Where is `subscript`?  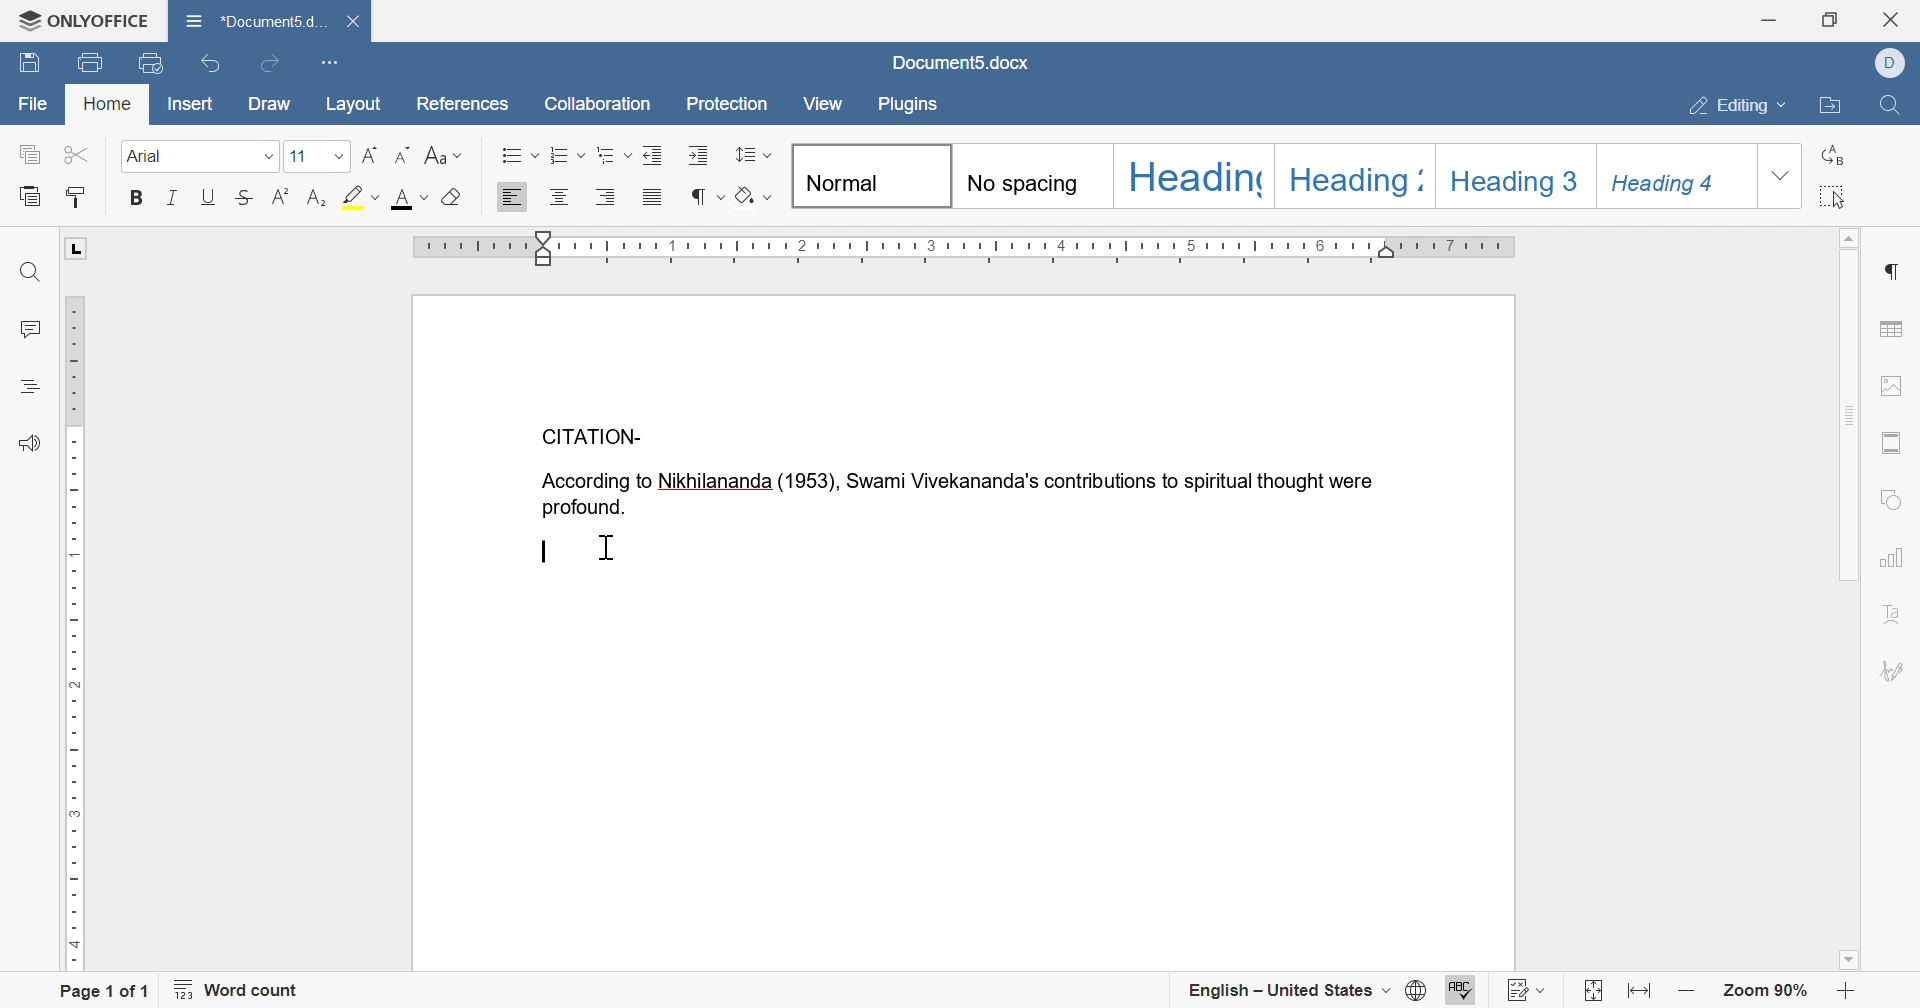 subscript is located at coordinates (316, 200).